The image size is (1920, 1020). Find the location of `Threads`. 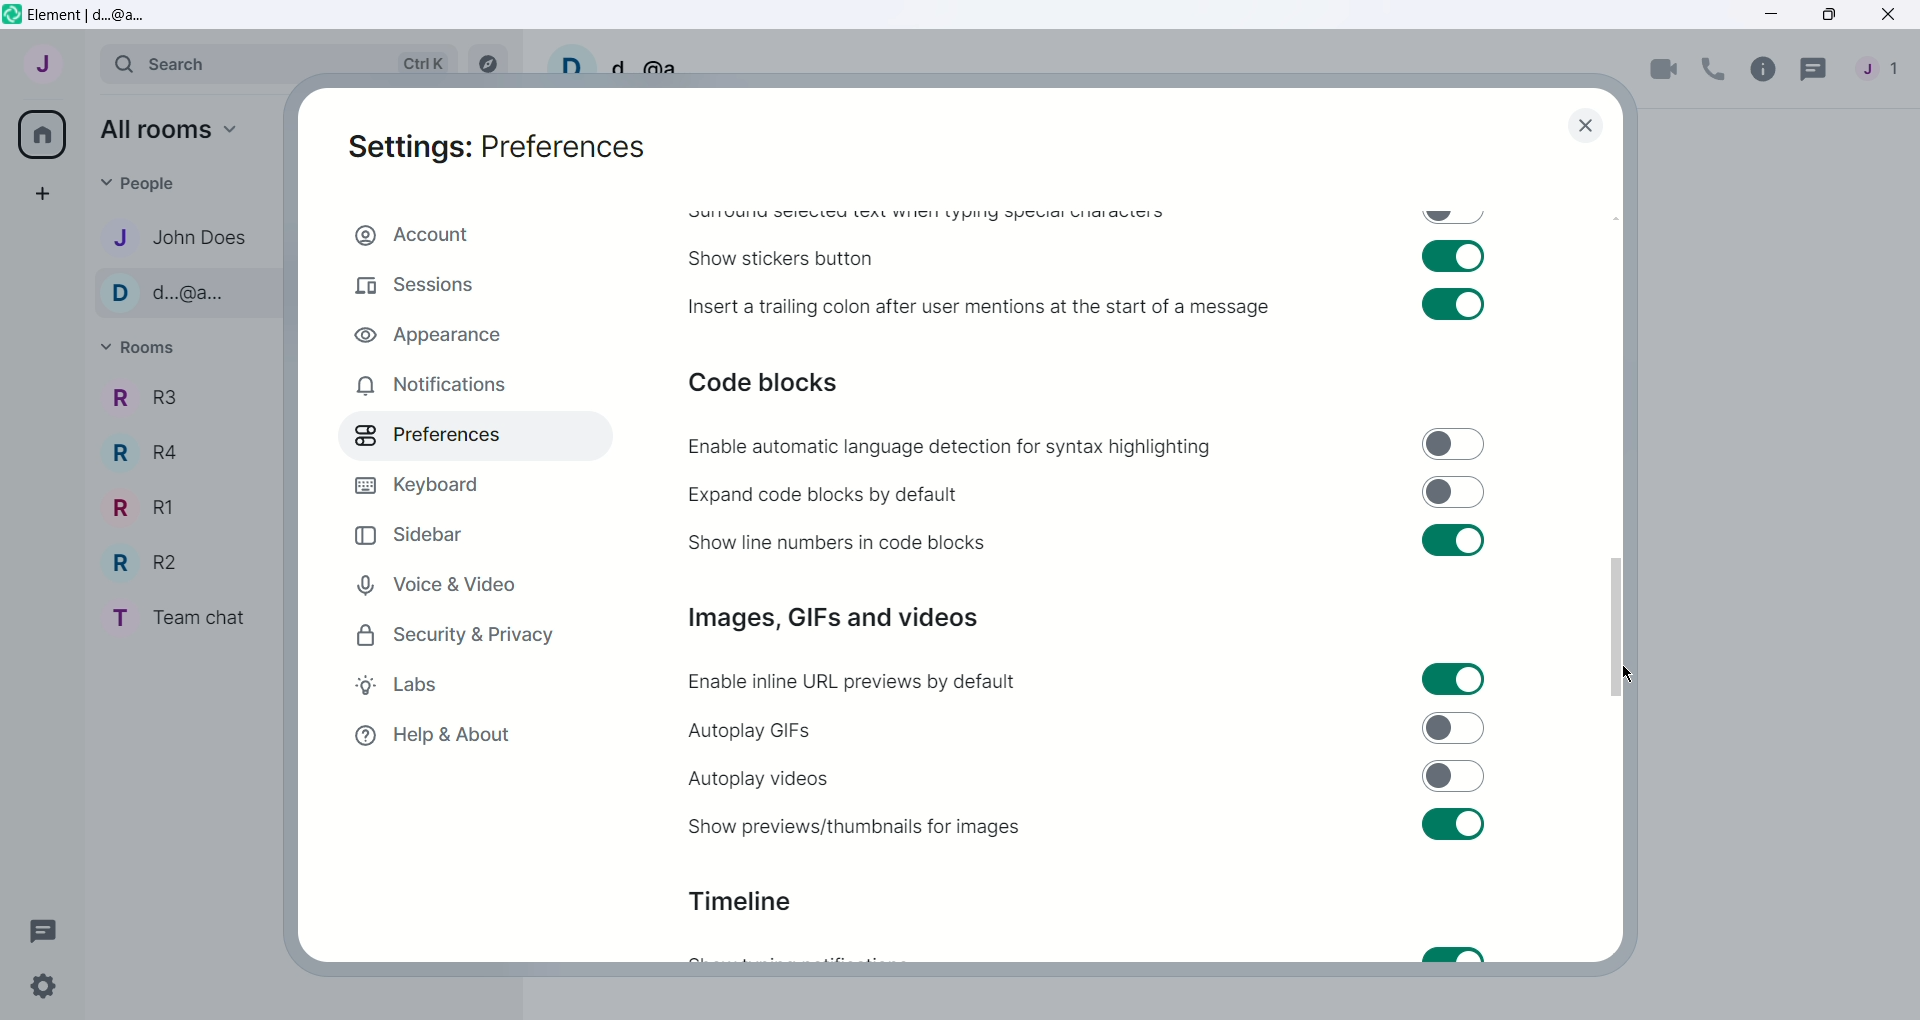

Threads is located at coordinates (44, 930).